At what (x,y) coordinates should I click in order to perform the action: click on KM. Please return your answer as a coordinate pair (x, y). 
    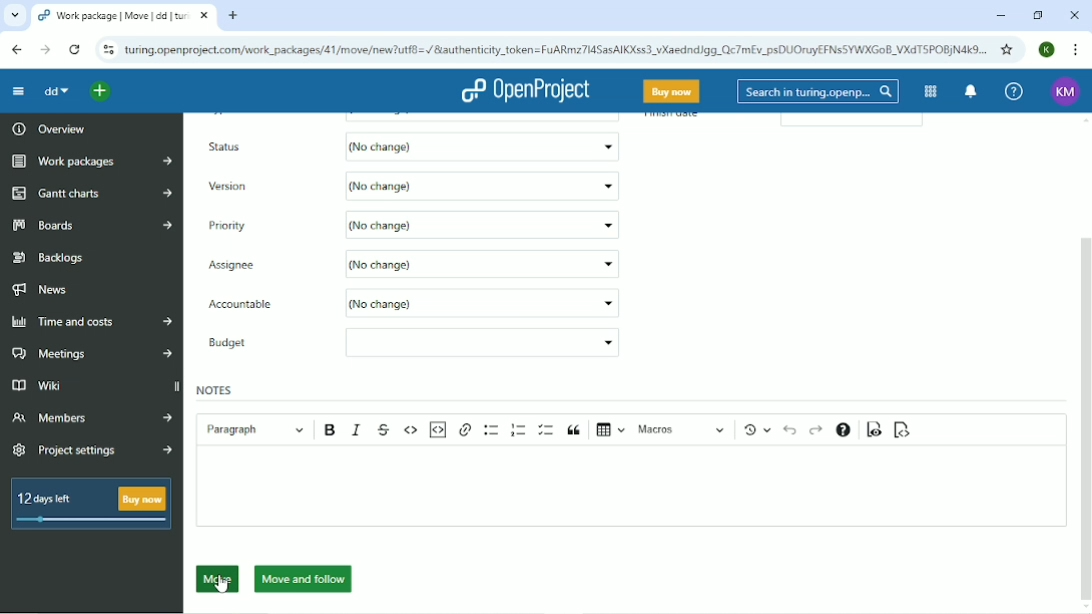
    Looking at the image, I should click on (1067, 91).